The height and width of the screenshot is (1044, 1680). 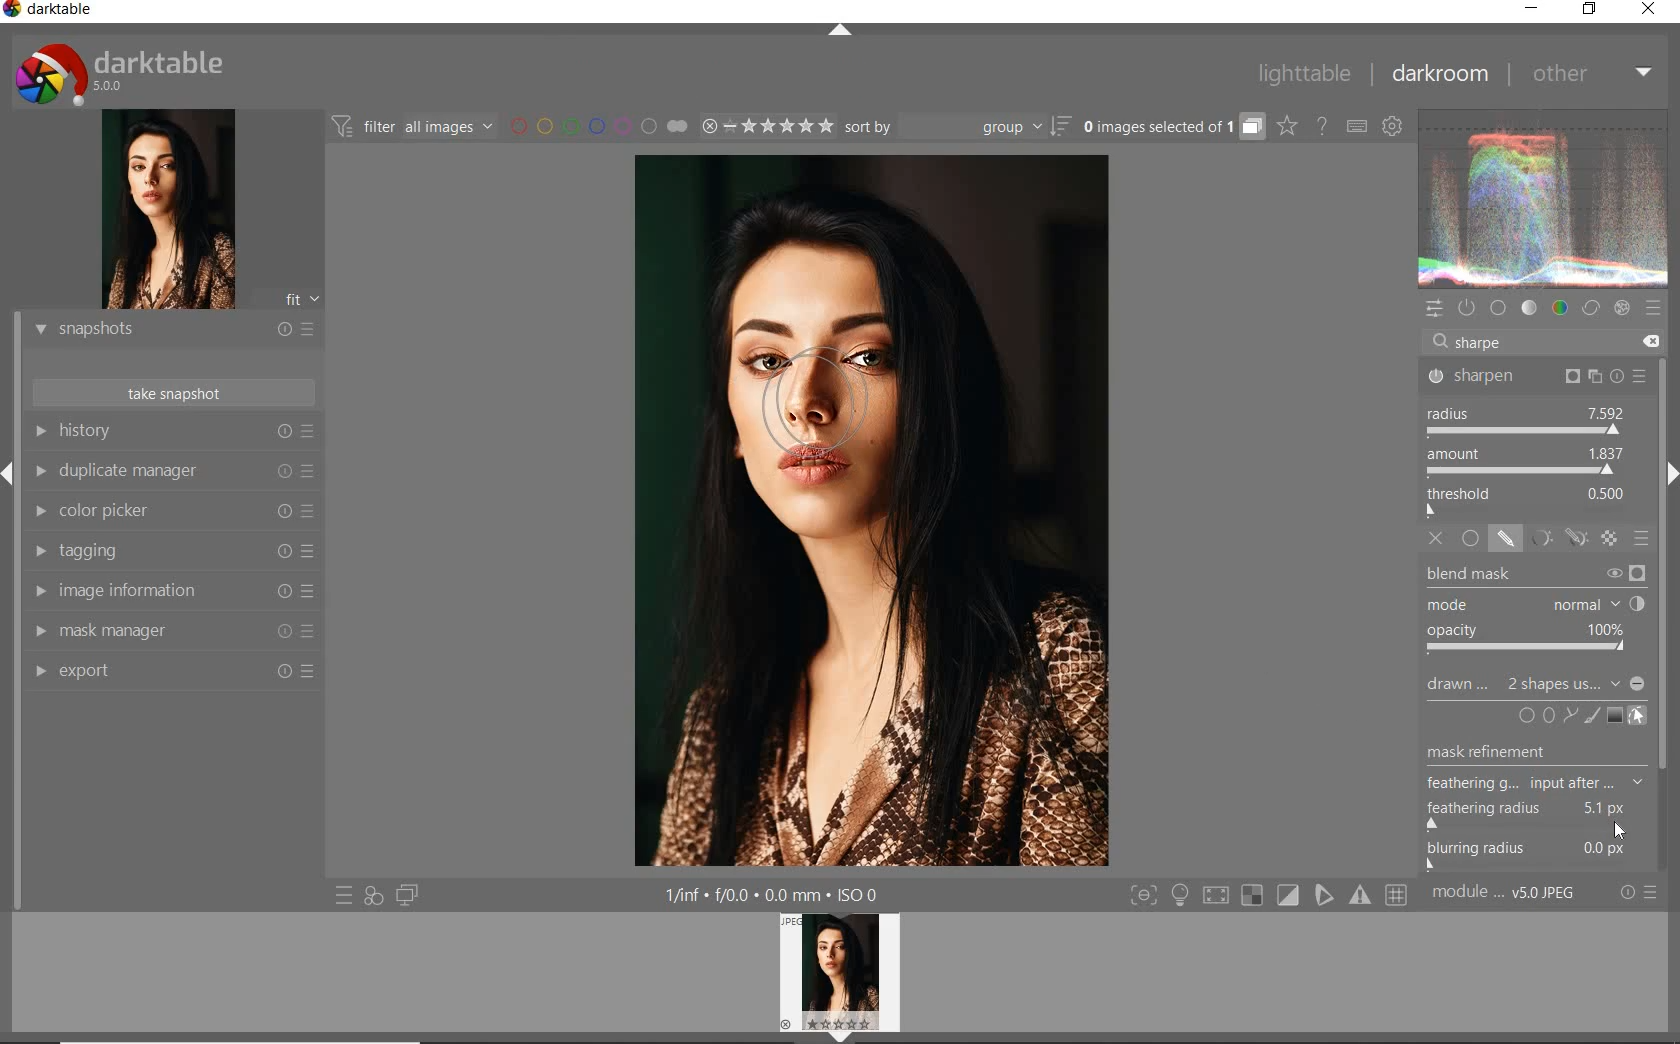 I want to click on CLOSE, so click(x=1651, y=10).